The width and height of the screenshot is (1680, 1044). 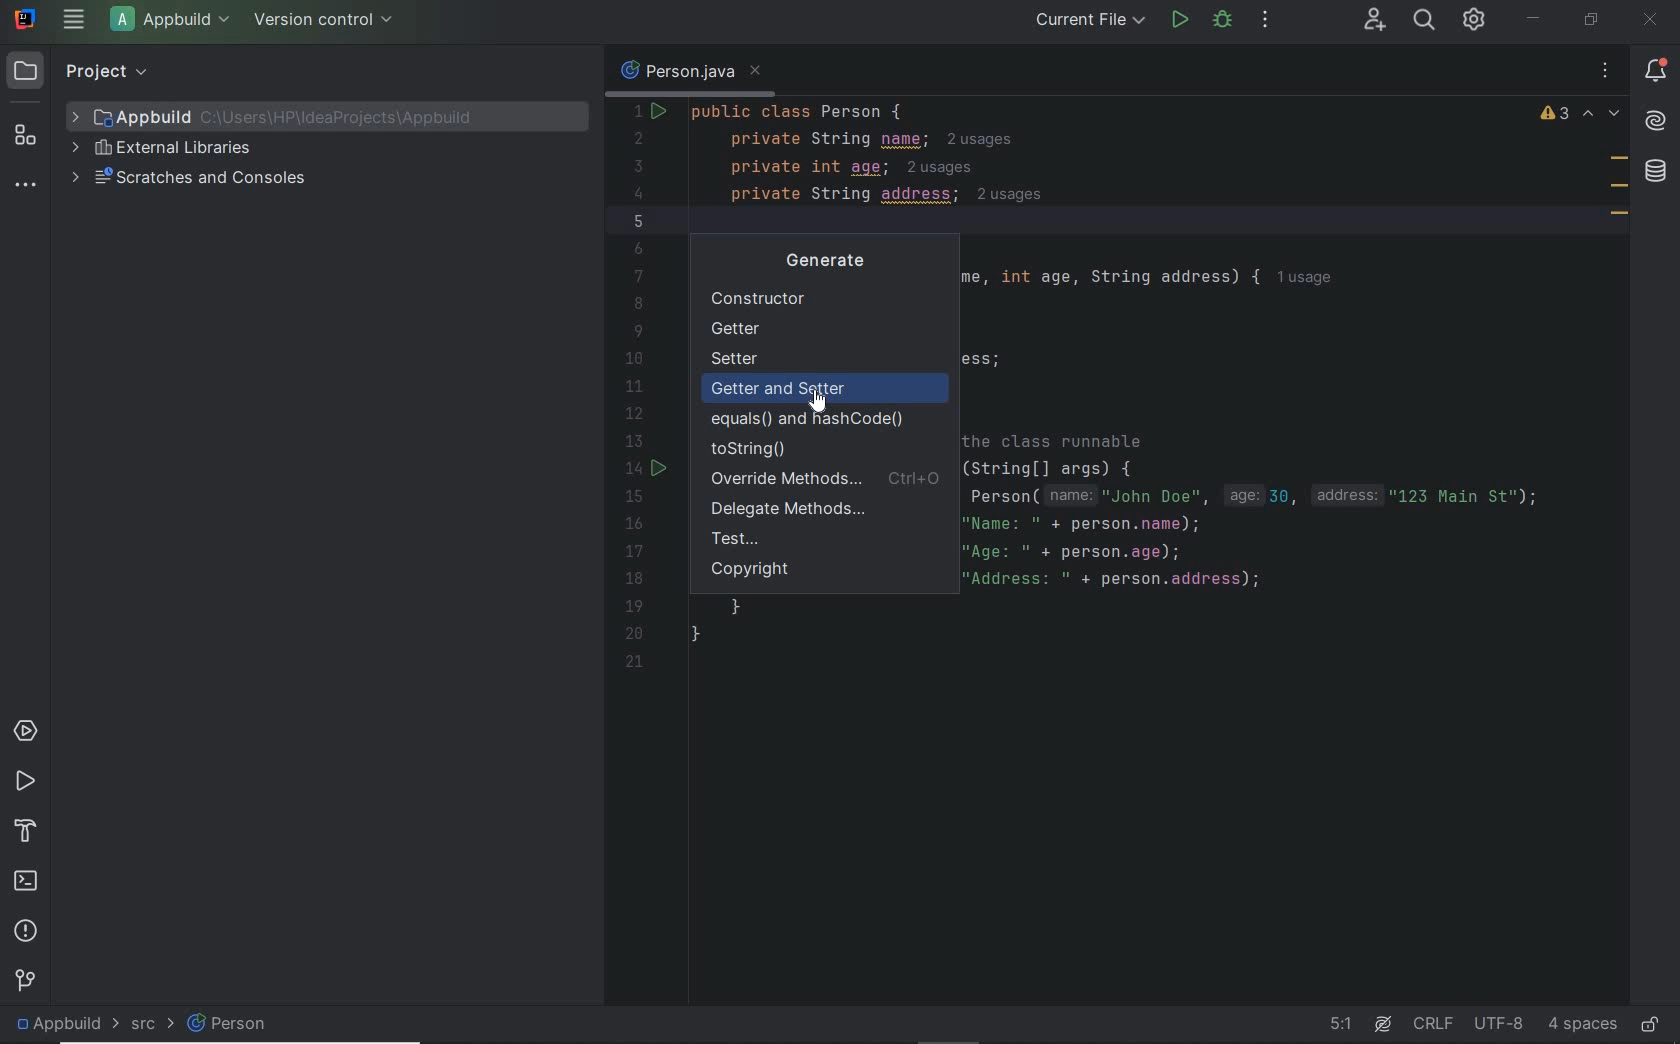 What do you see at coordinates (328, 21) in the screenshot?
I see `version control` at bounding box center [328, 21].